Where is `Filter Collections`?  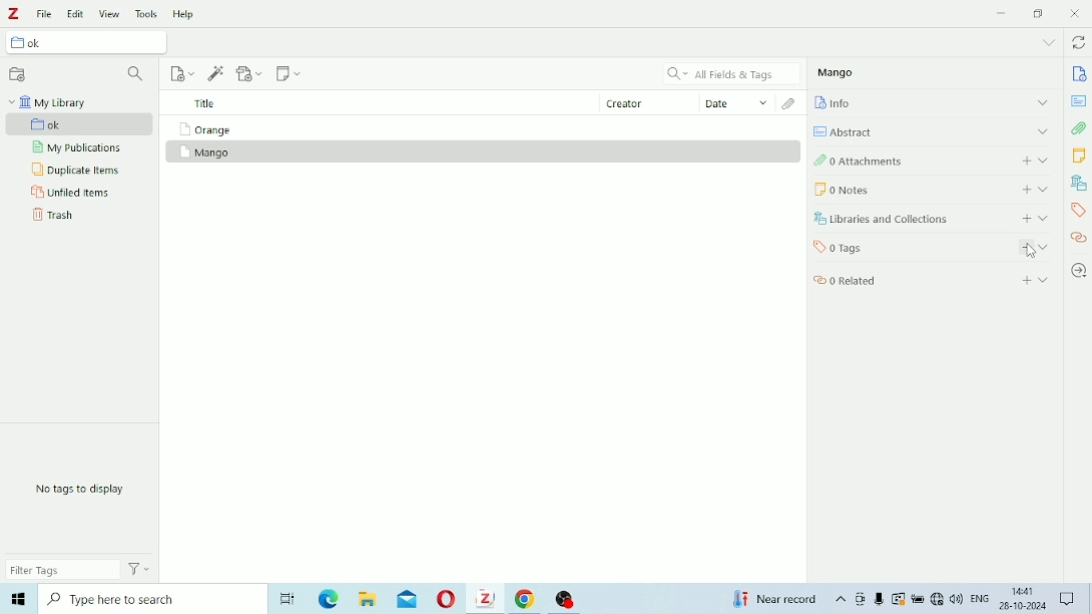 Filter Collections is located at coordinates (138, 75).